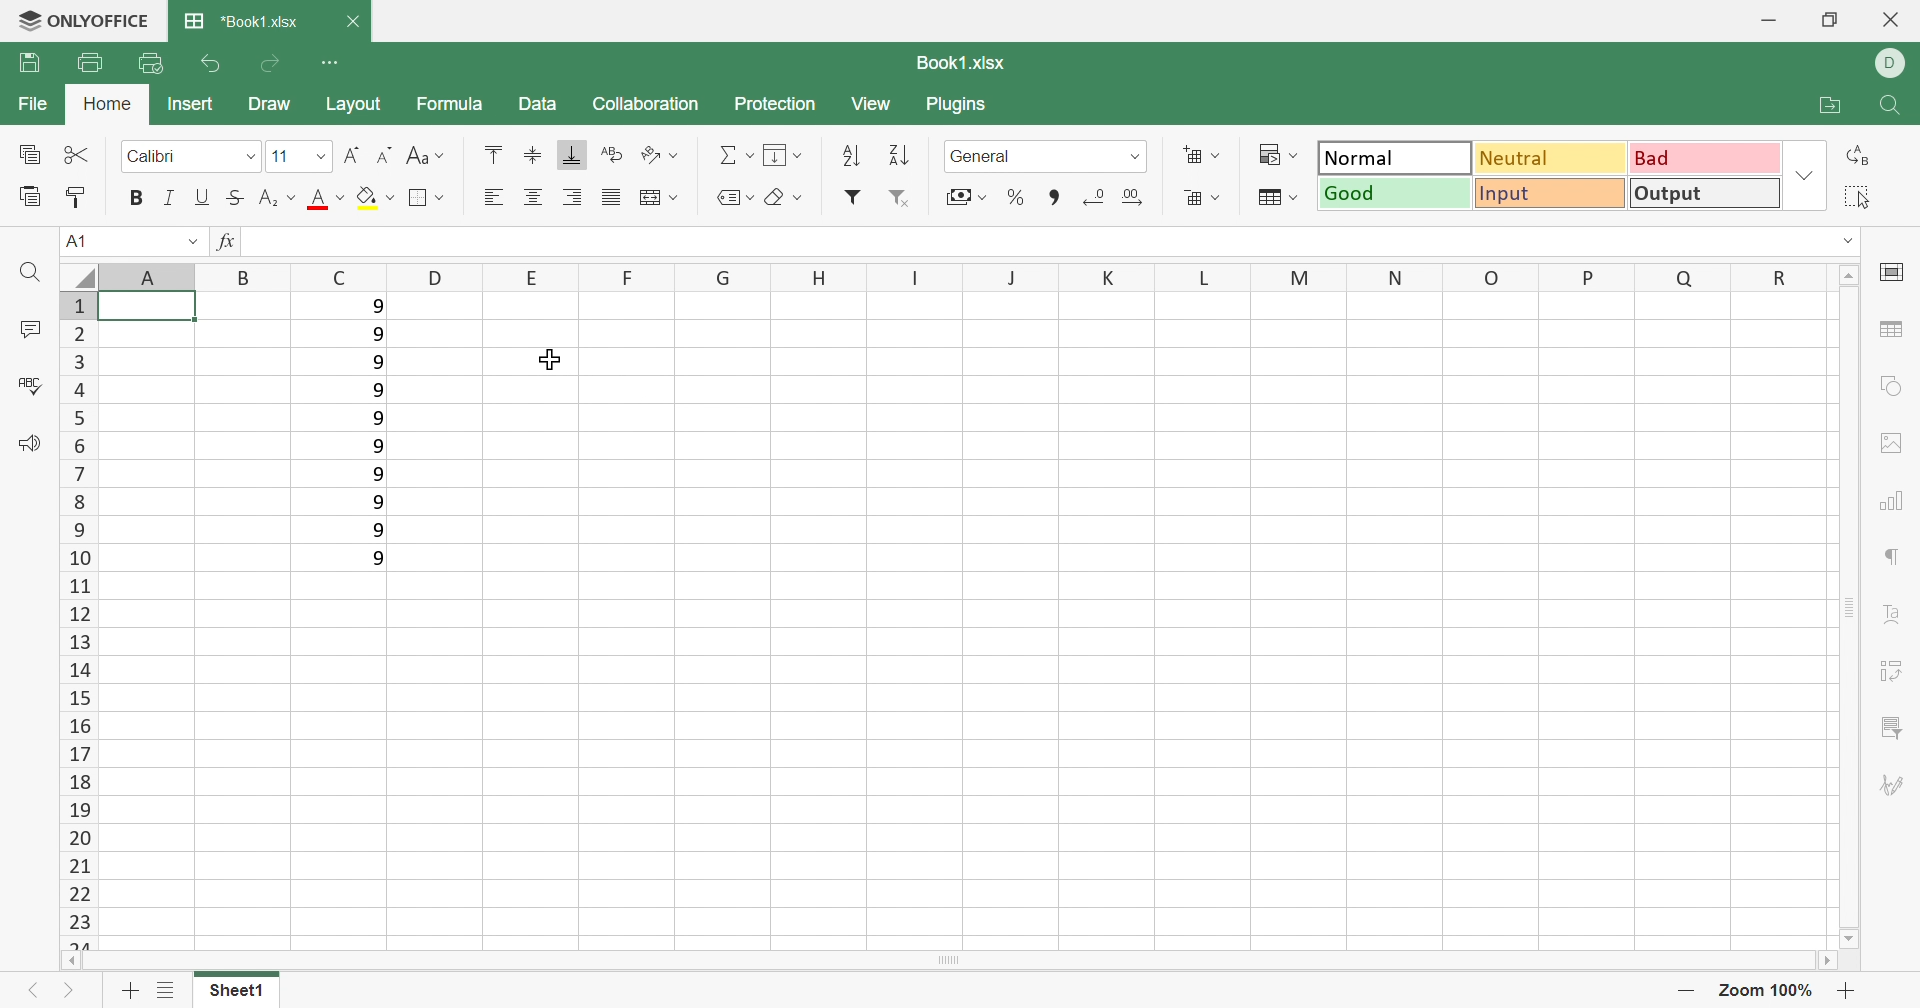 The width and height of the screenshot is (1920, 1008). What do you see at coordinates (32, 328) in the screenshot?
I see `Comments` at bounding box center [32, 328].